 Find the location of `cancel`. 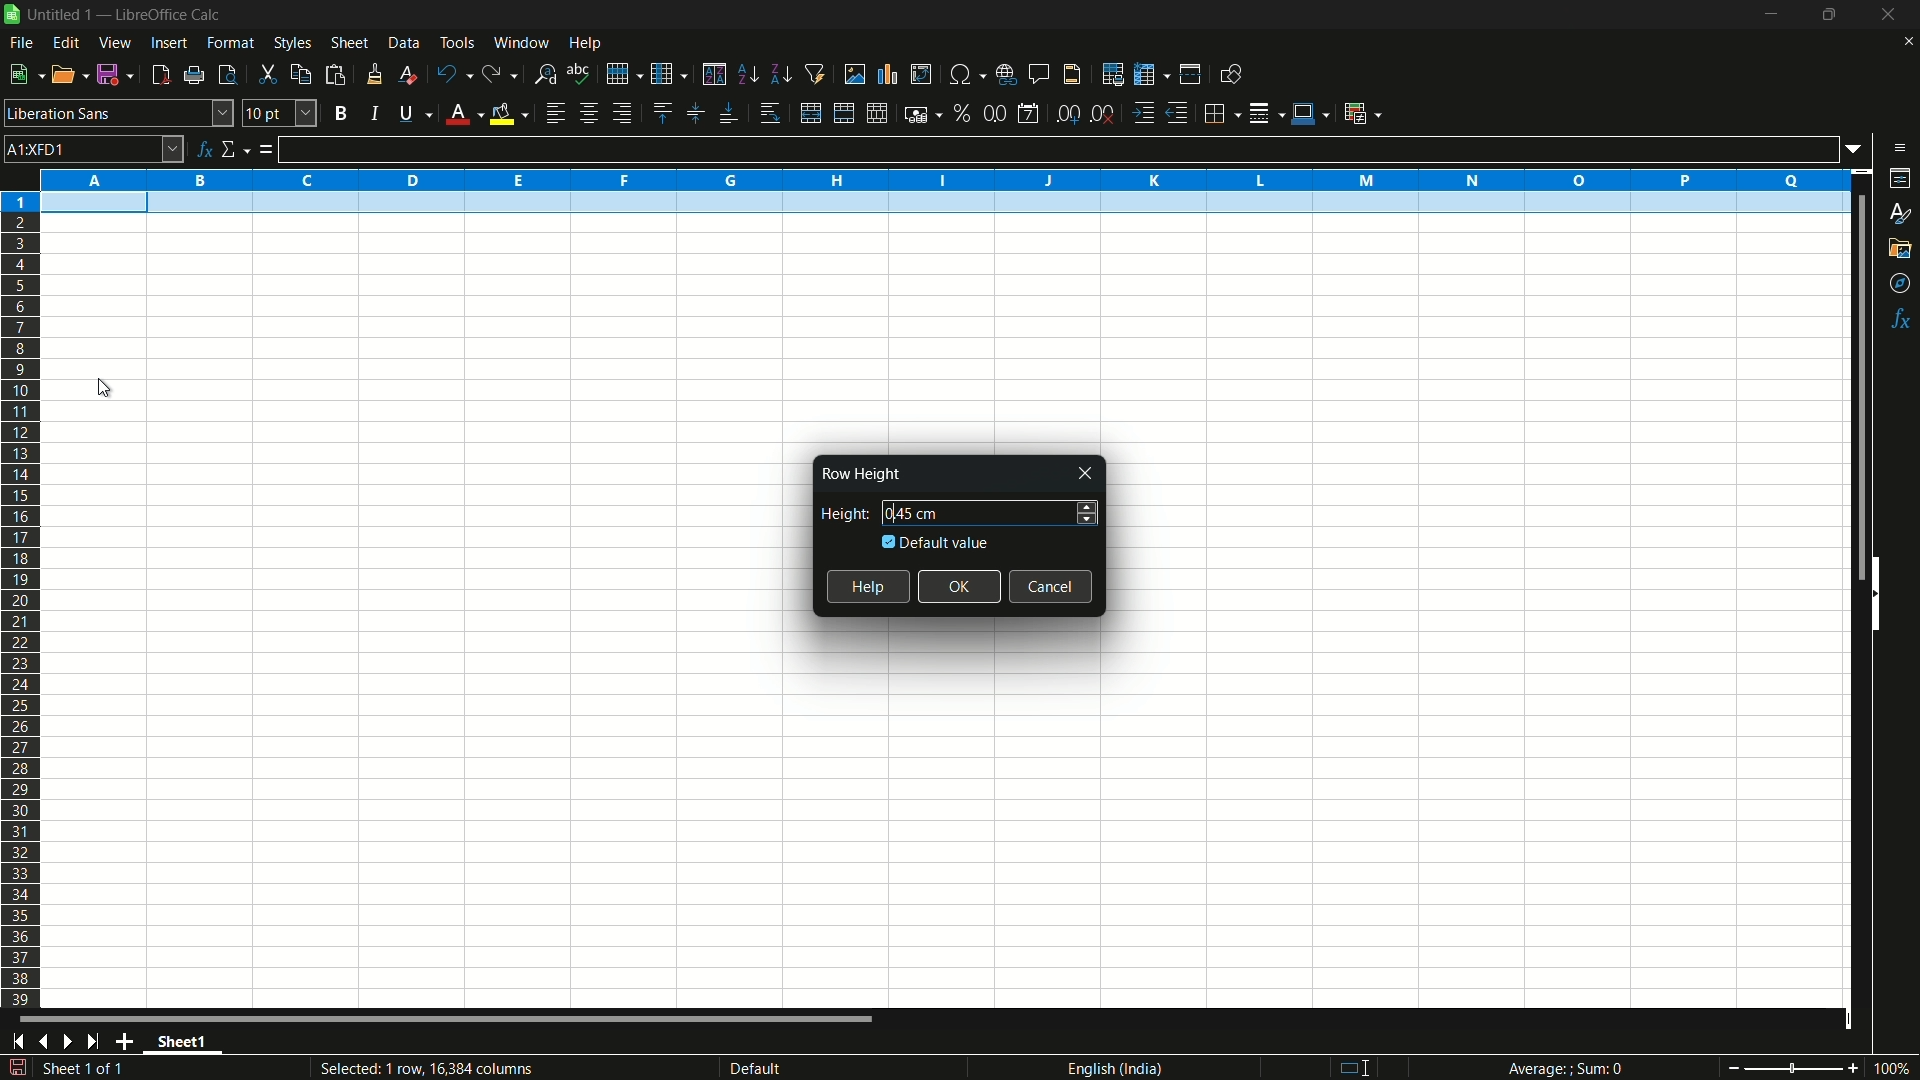

cancel is located at coordinates (1052, 586).